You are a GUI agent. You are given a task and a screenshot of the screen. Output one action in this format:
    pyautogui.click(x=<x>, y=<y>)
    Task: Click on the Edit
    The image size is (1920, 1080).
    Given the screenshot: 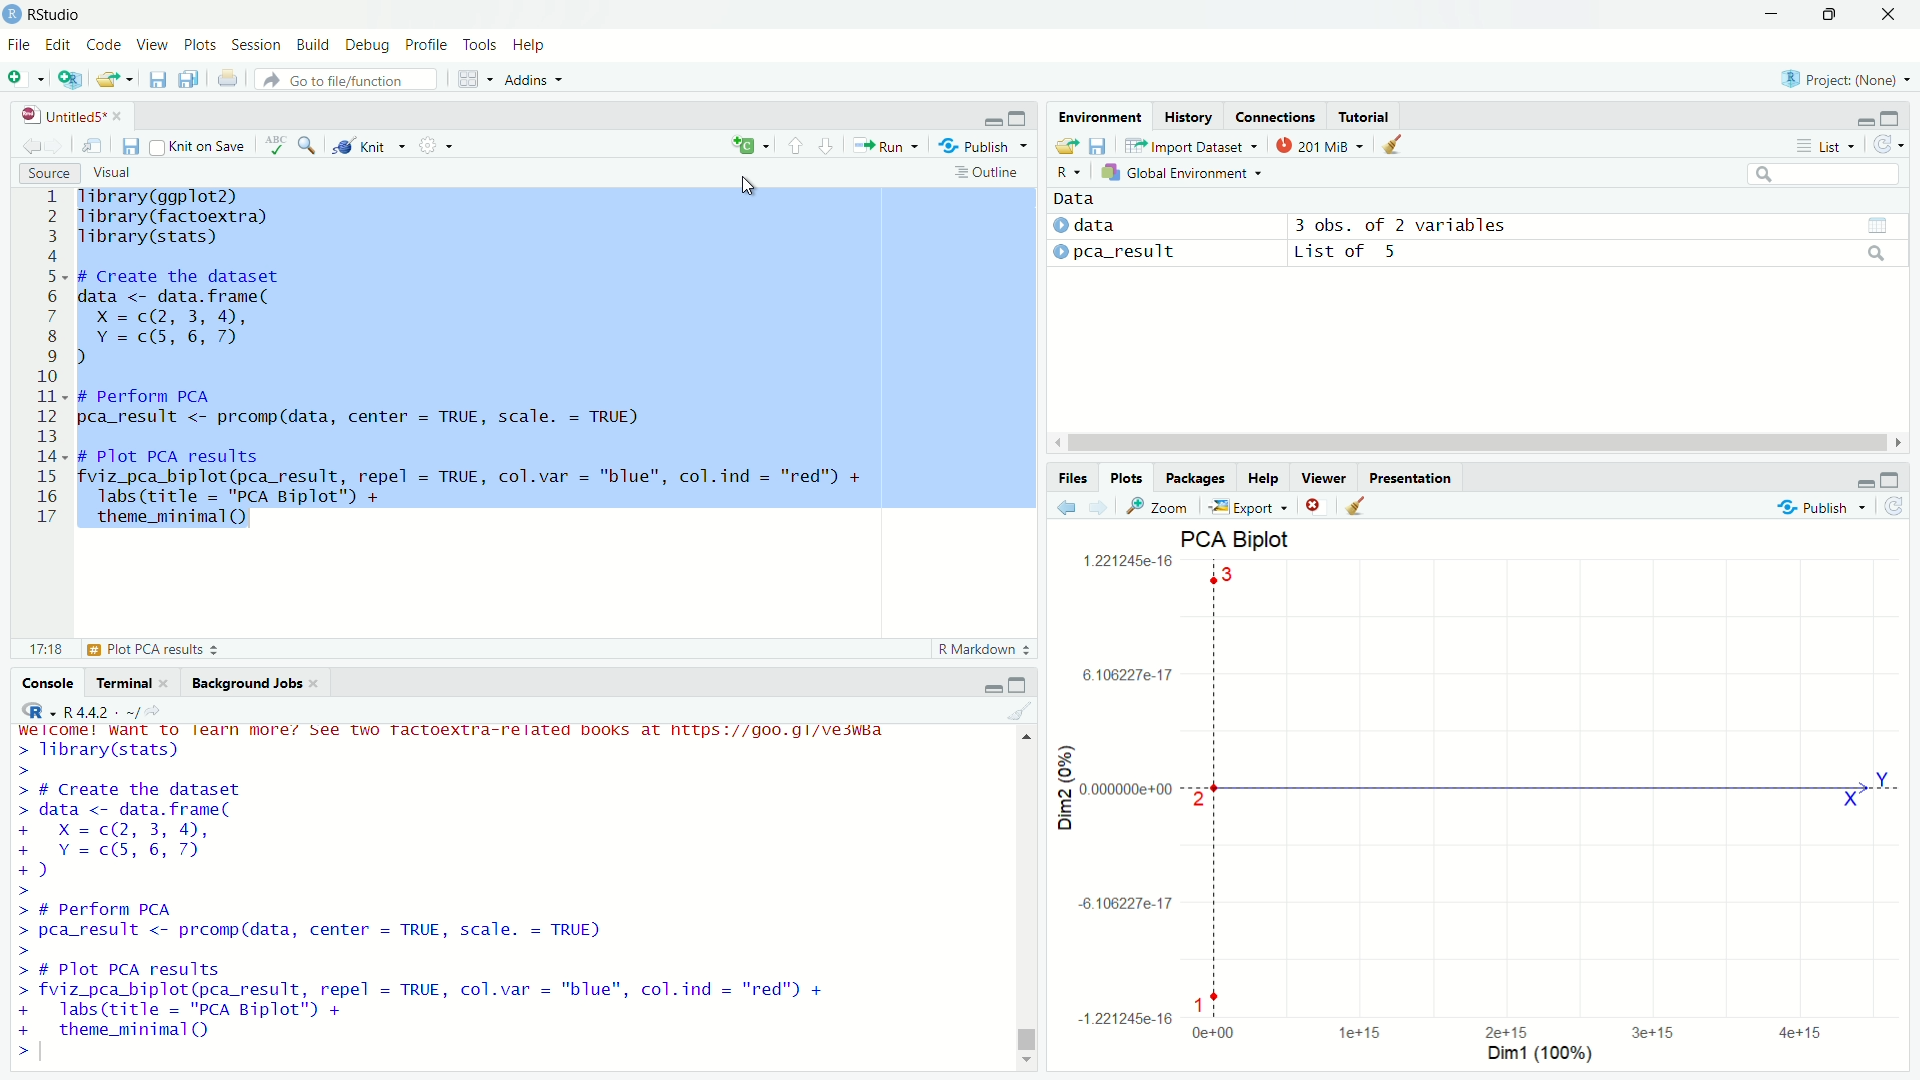 What is the action you would take?
    pyautogui.click(x=60, y=46)
    